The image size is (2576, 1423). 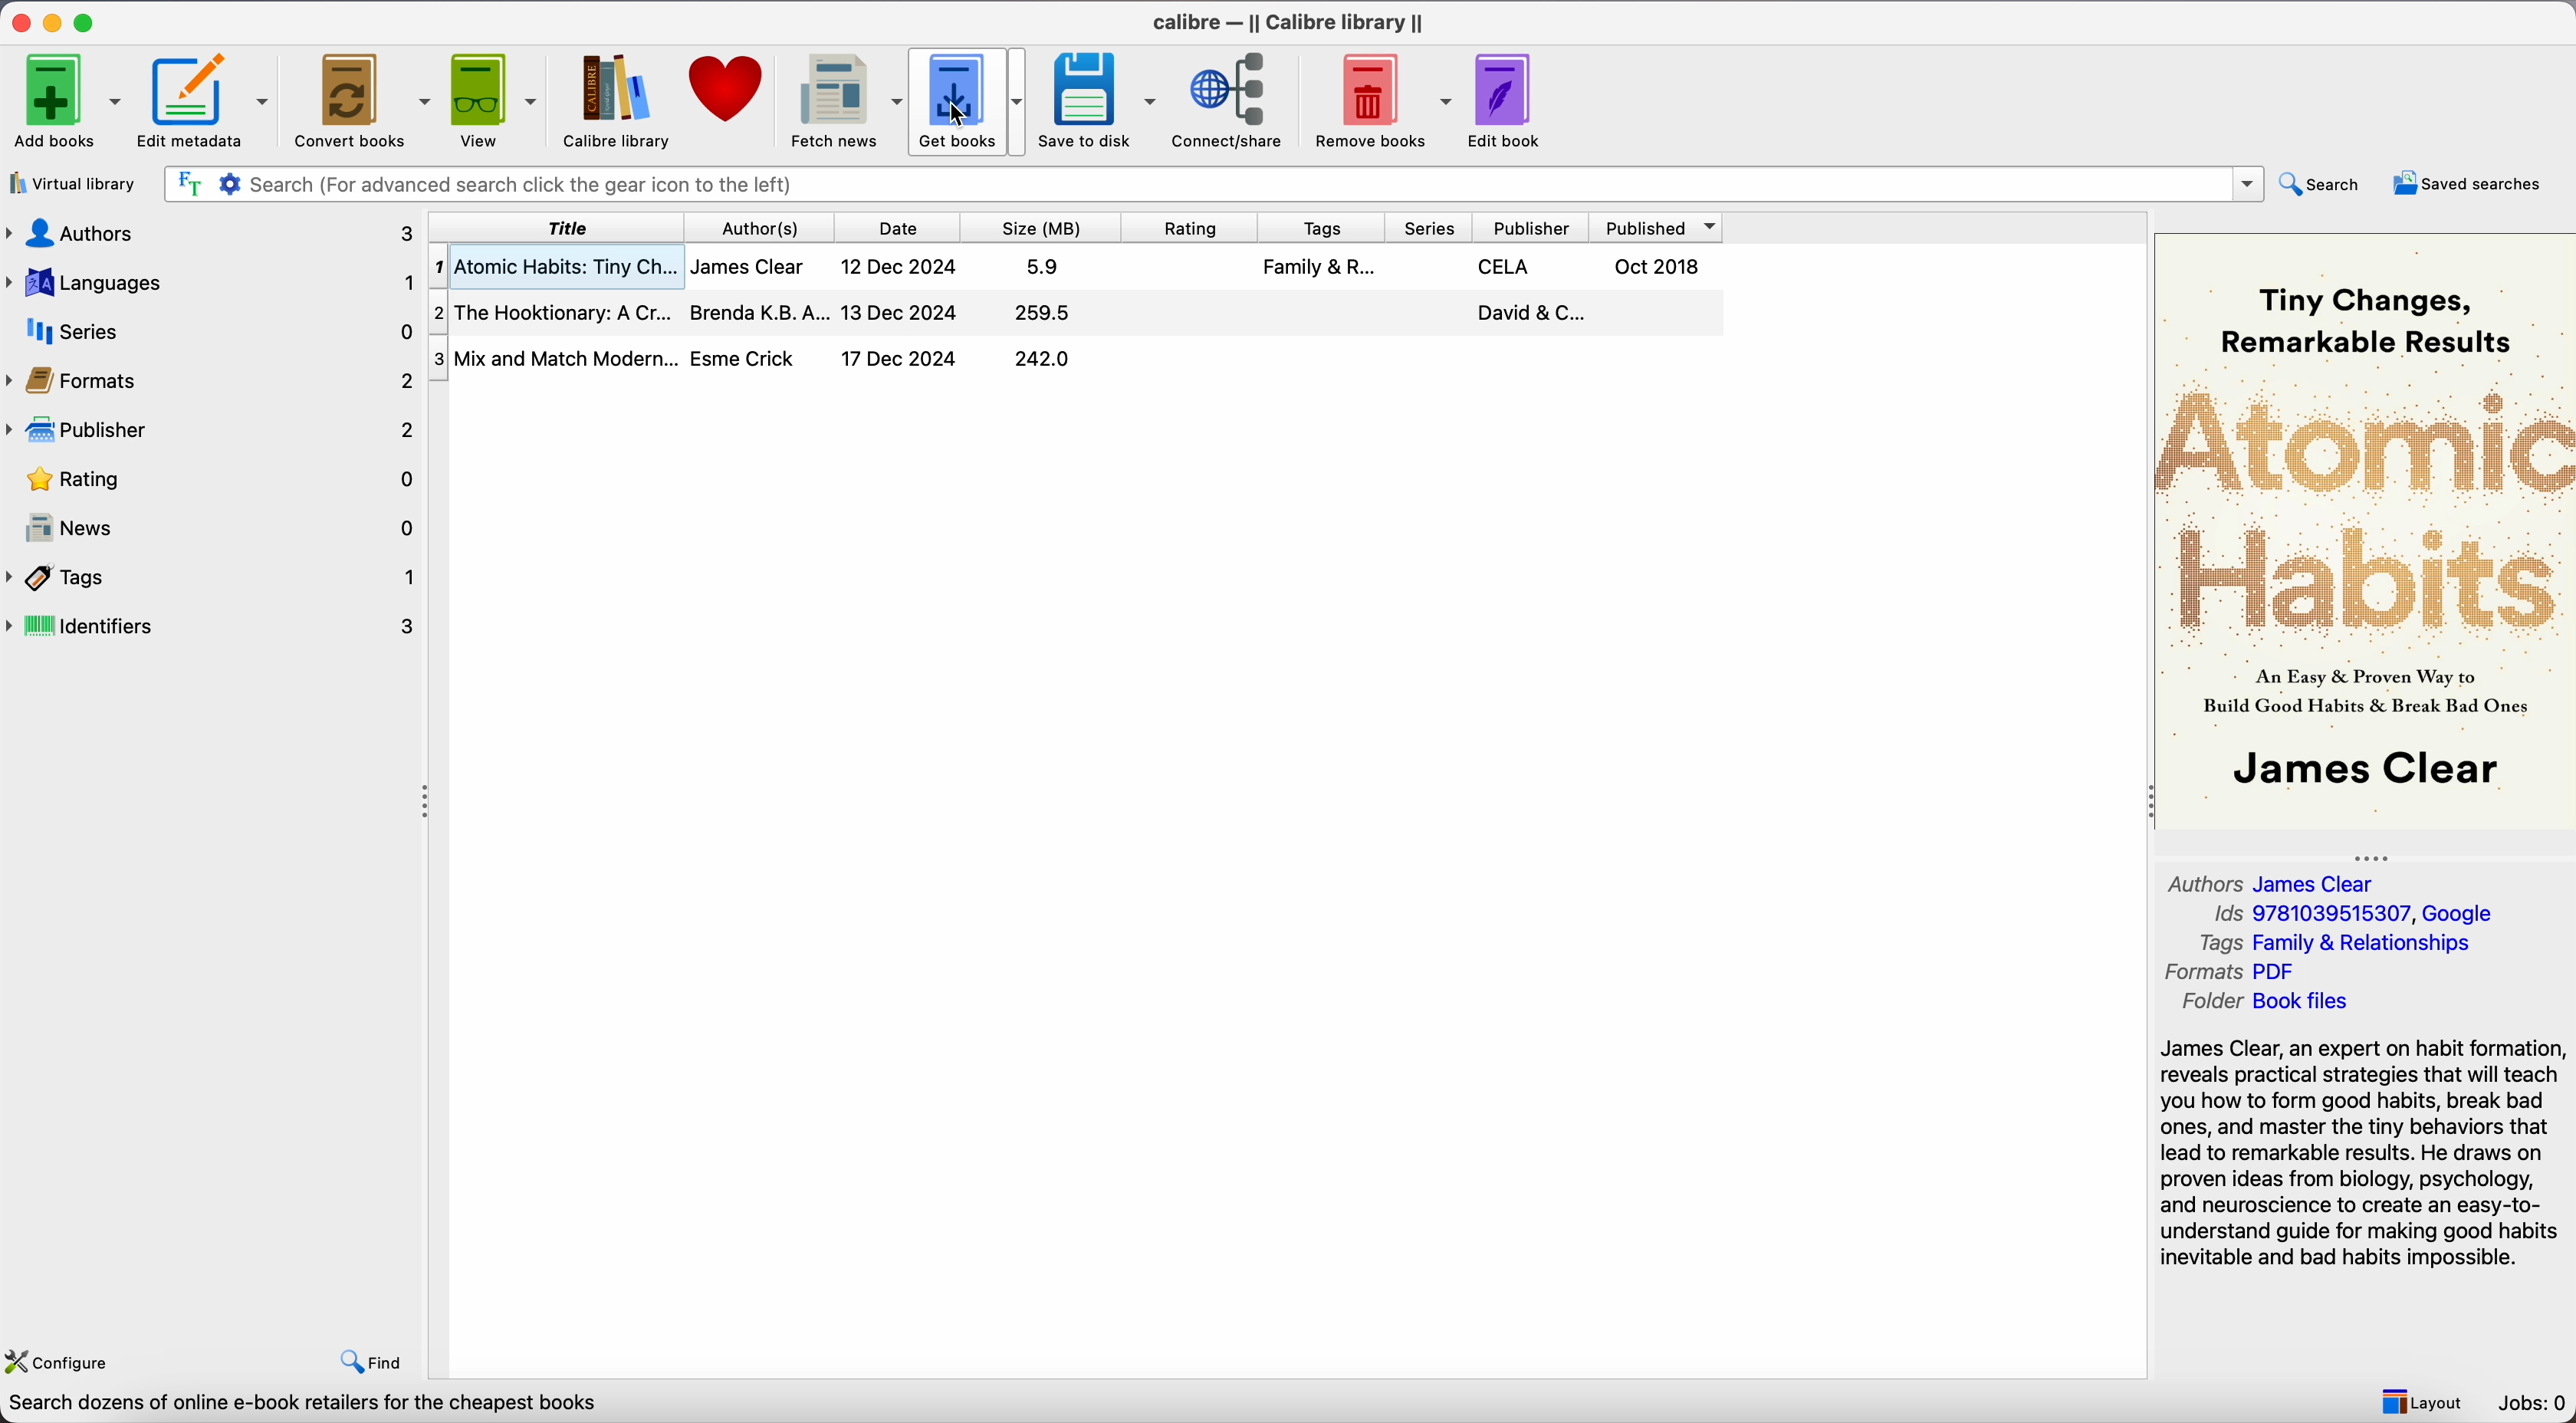 I want to click on Folder Book files, so click(x=2259, y=1004).